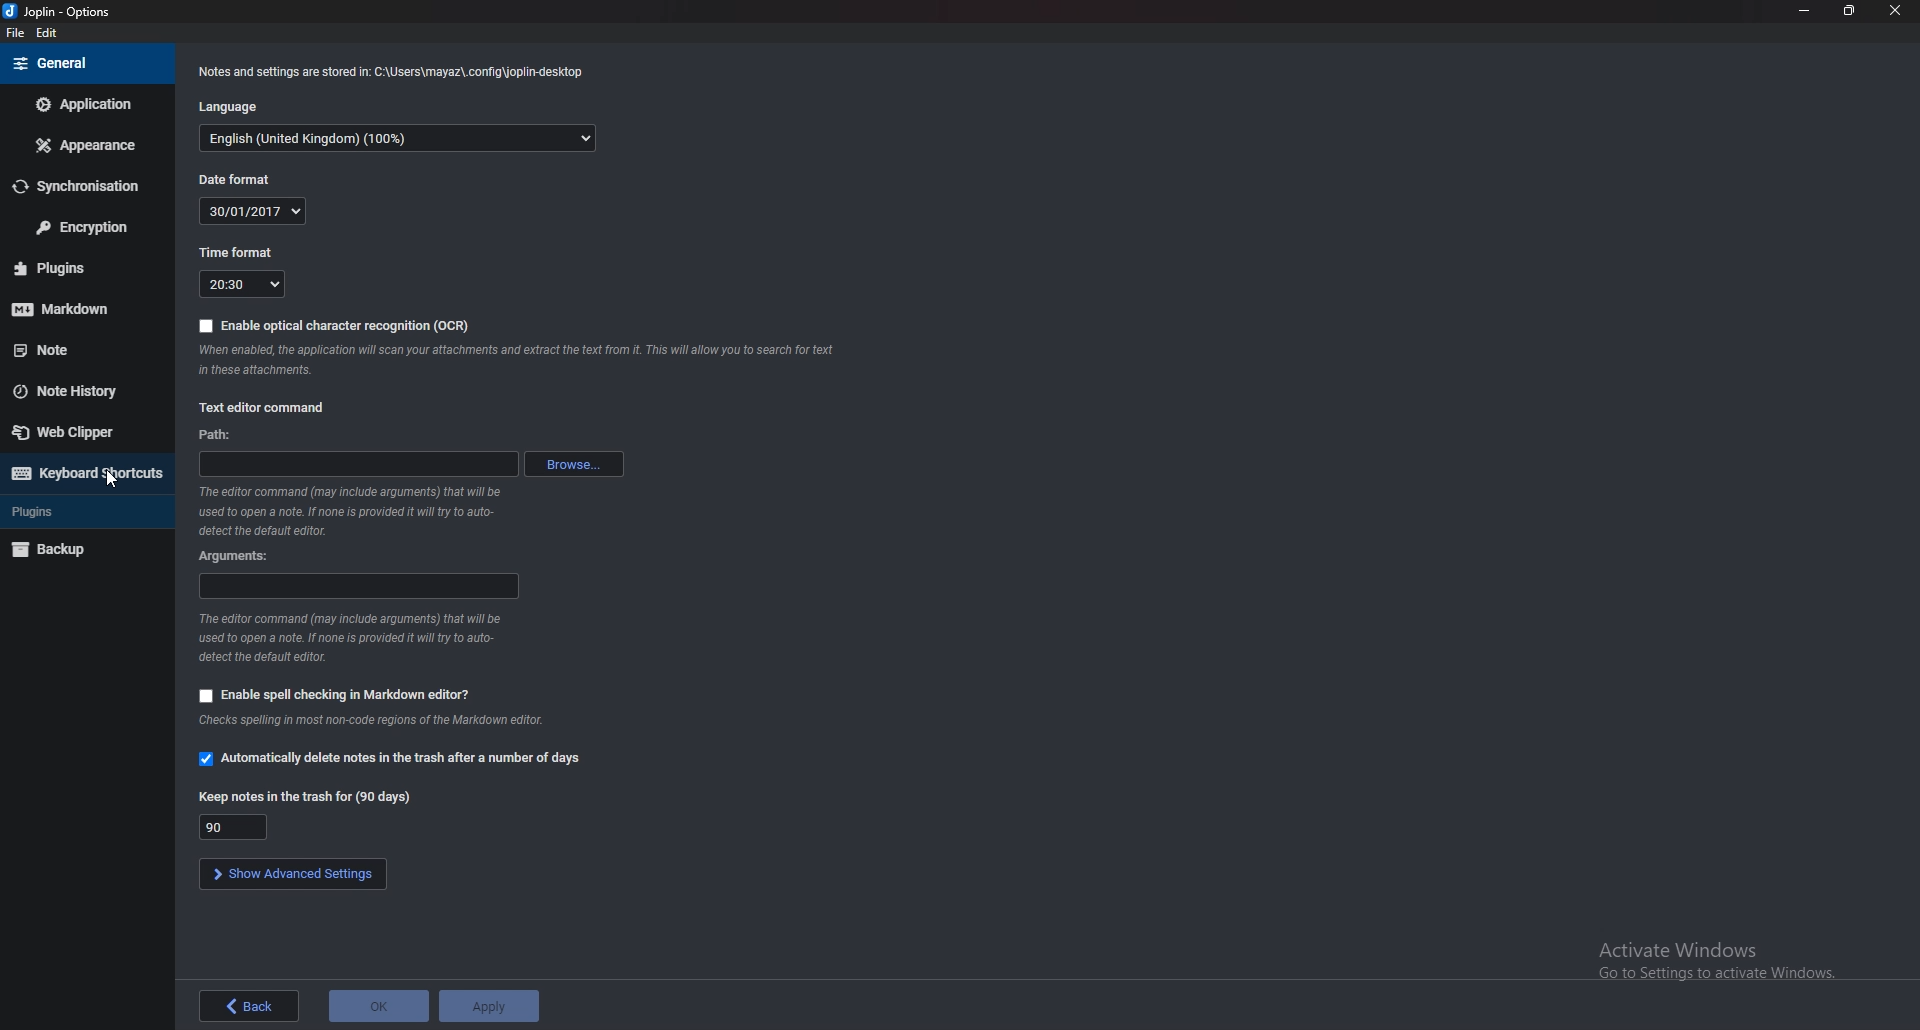 The width and height of the screenshot is (1920, 1030). What do you see at coordinates (44, 32) in the screenshot?
I see `edit` at bounding box center [44, 32].